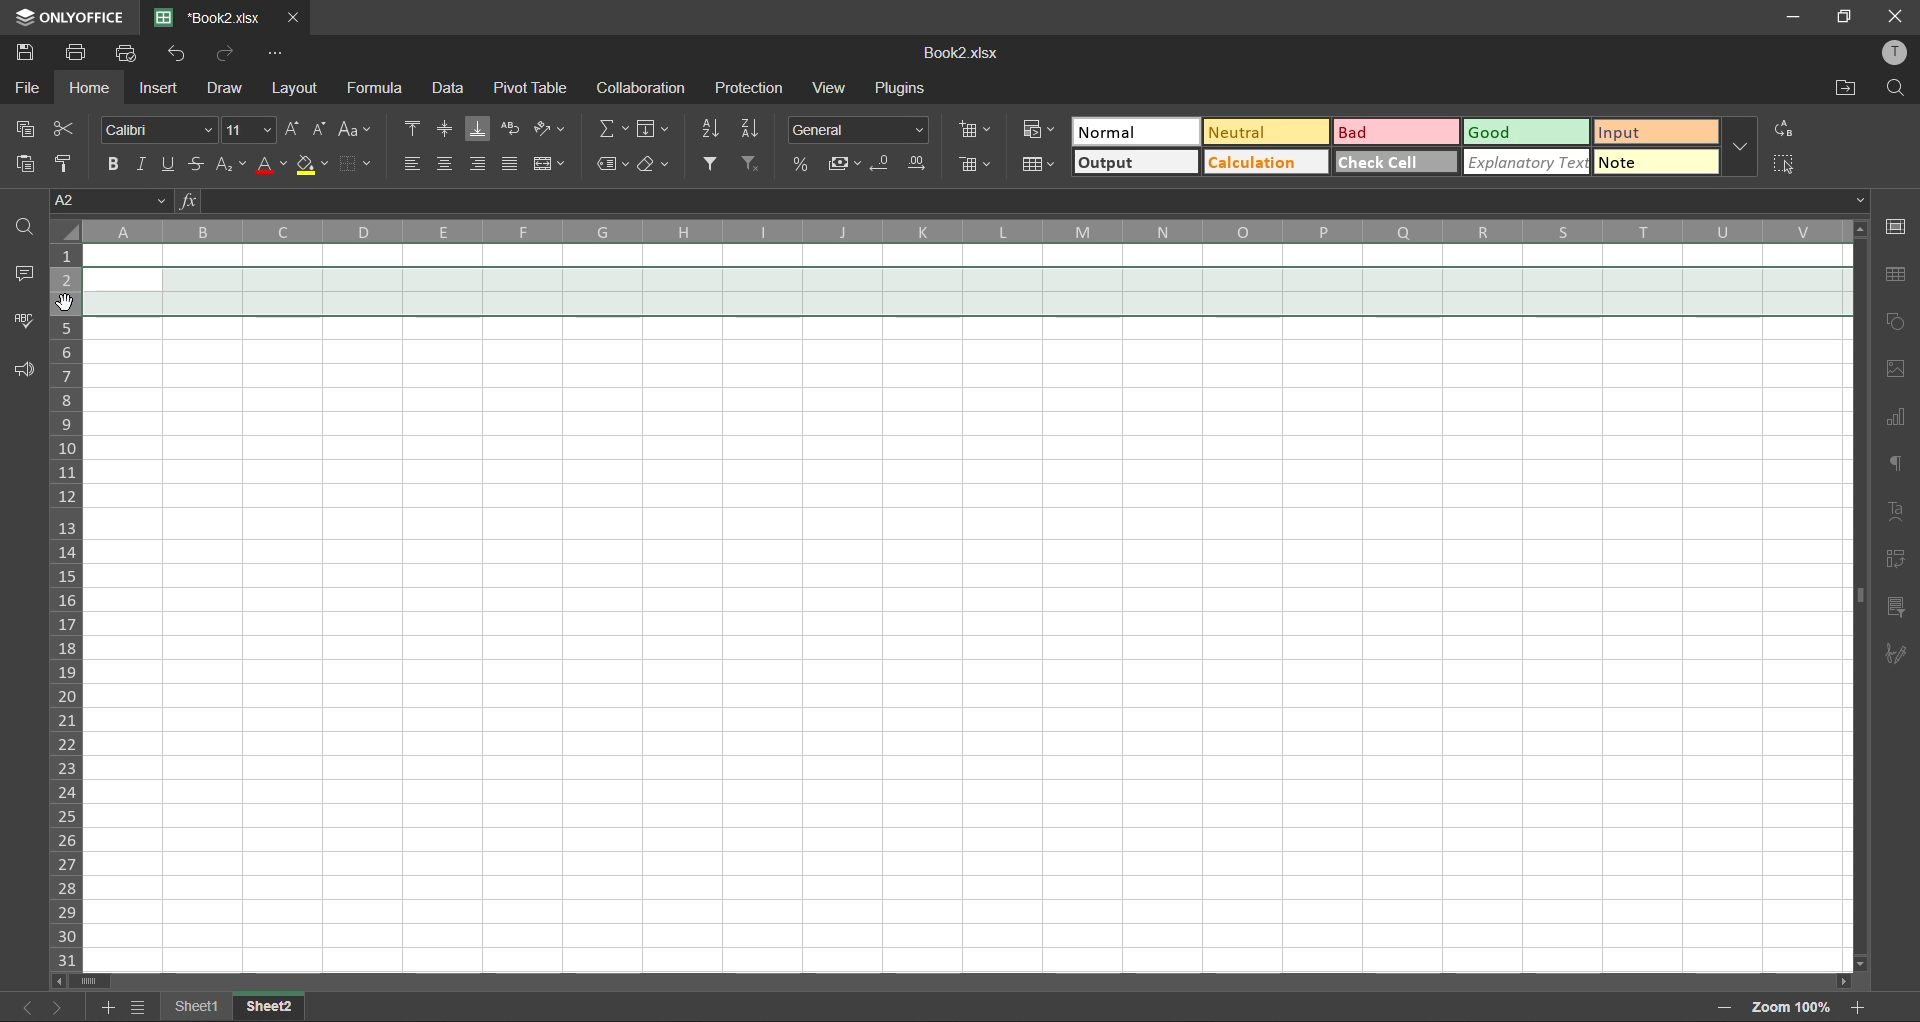 The height and width of the screenshot is (1022, 1920). I want to click on delete cells, so click(977, 166).